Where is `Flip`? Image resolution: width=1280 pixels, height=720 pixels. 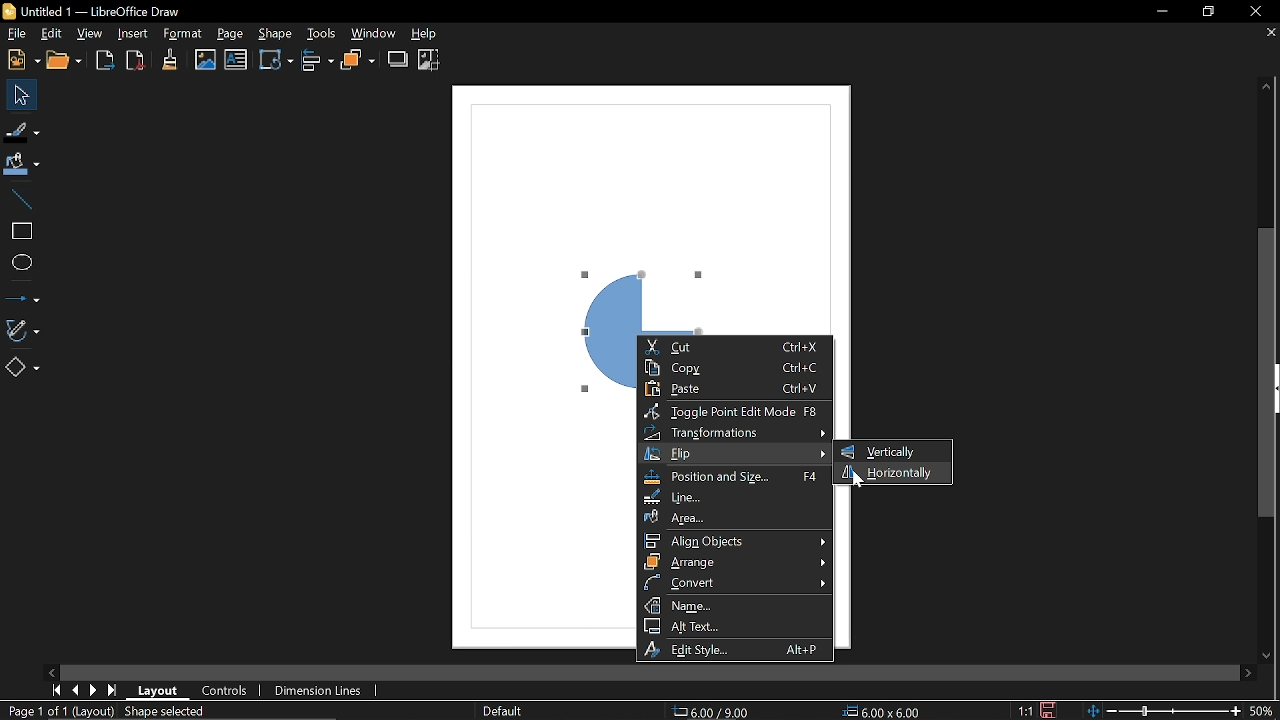 Flip is located at coordinates (738, 454).